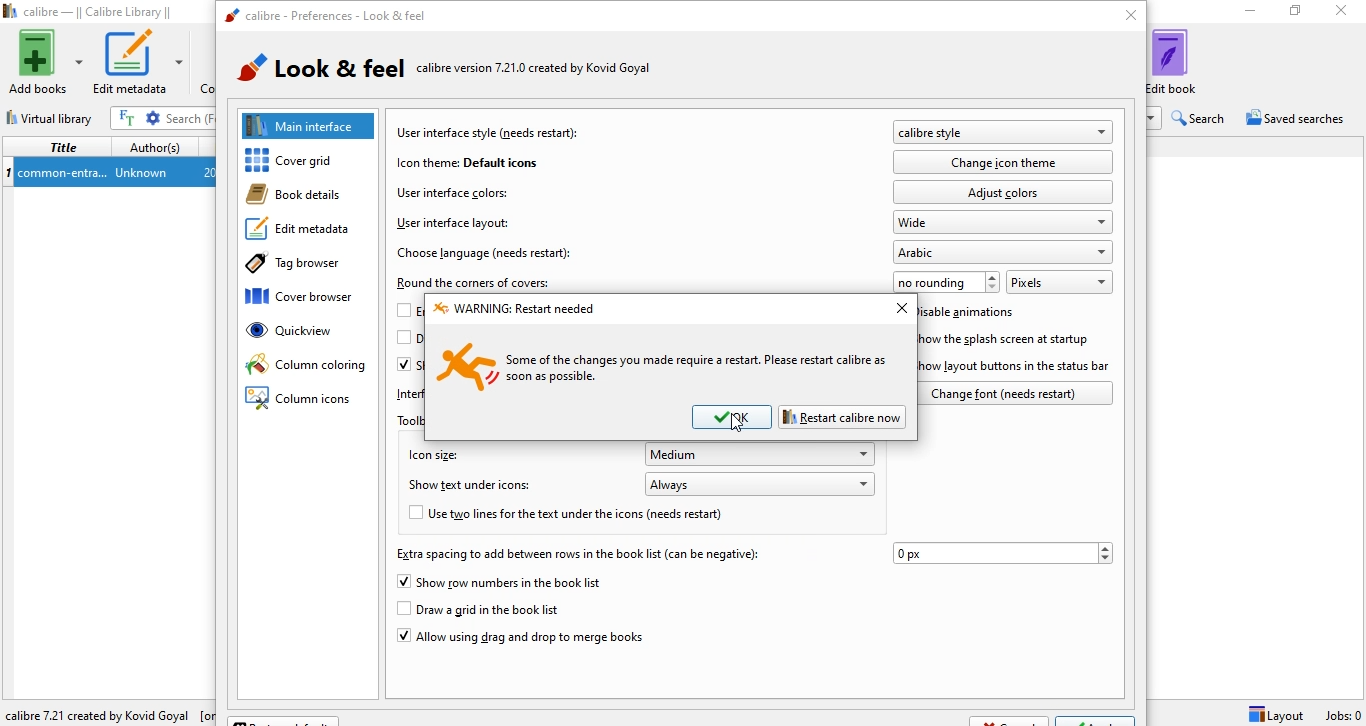 This screenshot has height=726, width=1366. What do you see at coordinates (1276, 714) in the screenshot?
I see `Layout` at bounding box center [1276, 714].